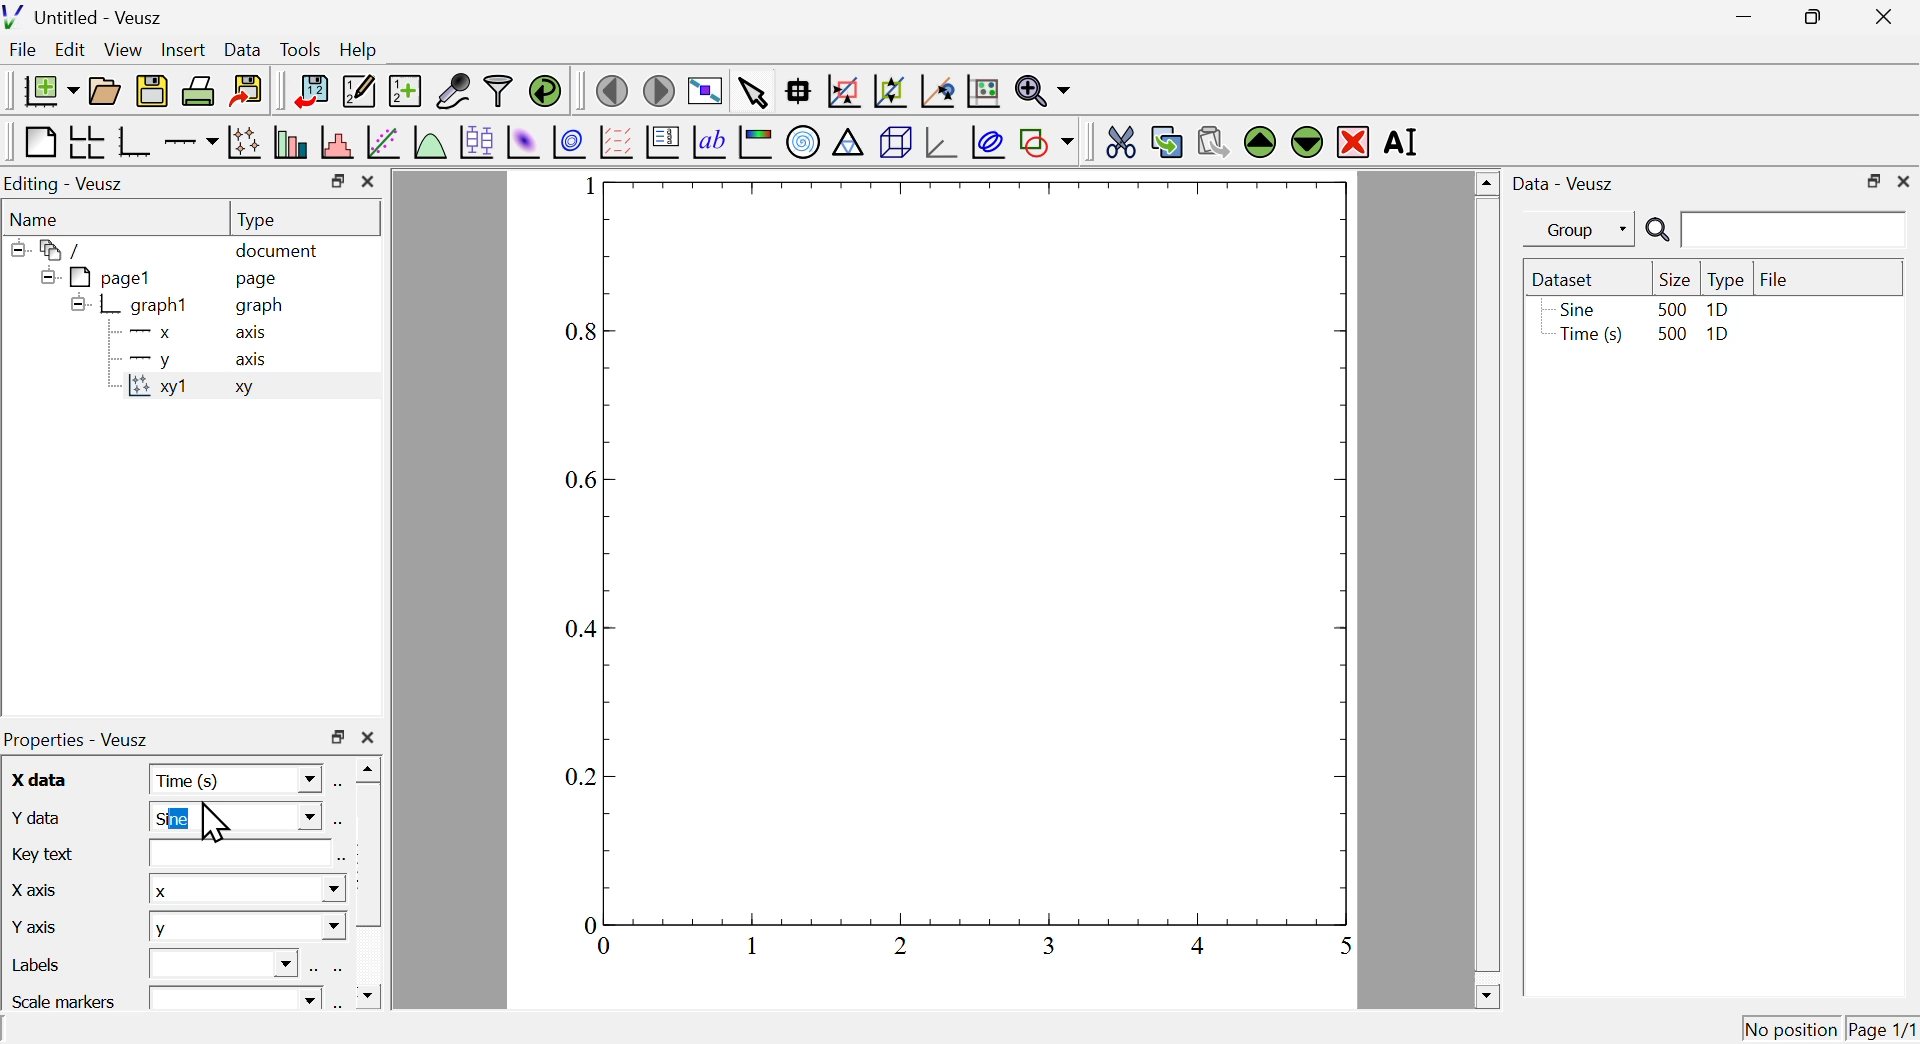 The image size is (1920, 1044). Describe the element at coordinates (133, 306) in the screenshot. I see `graph1` at that location.